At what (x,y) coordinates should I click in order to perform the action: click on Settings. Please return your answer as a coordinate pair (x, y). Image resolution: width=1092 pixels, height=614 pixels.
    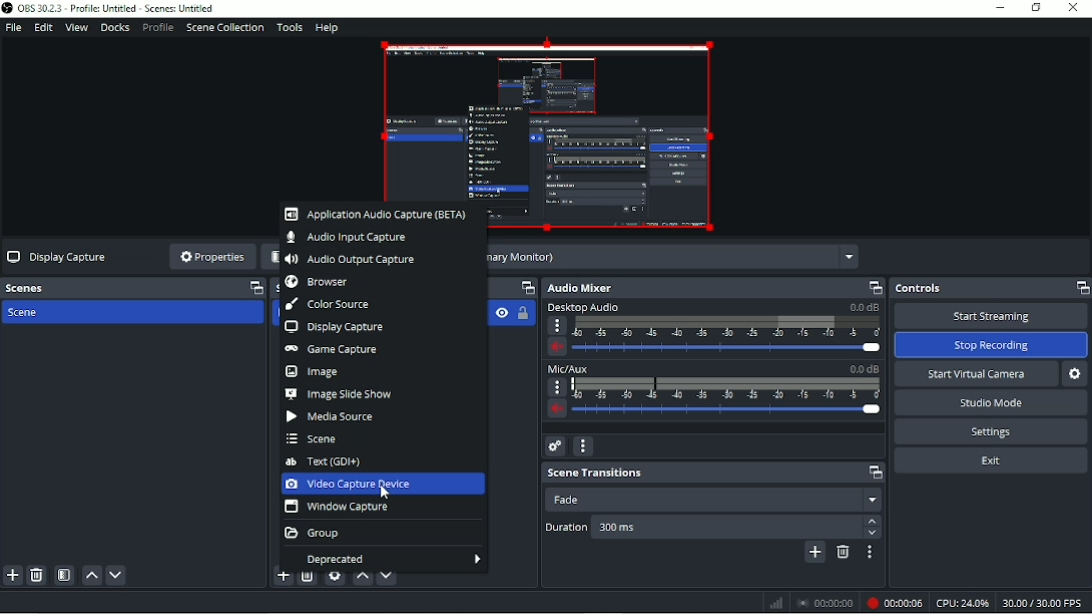
    Looking at the image, I should click on (988, 431).